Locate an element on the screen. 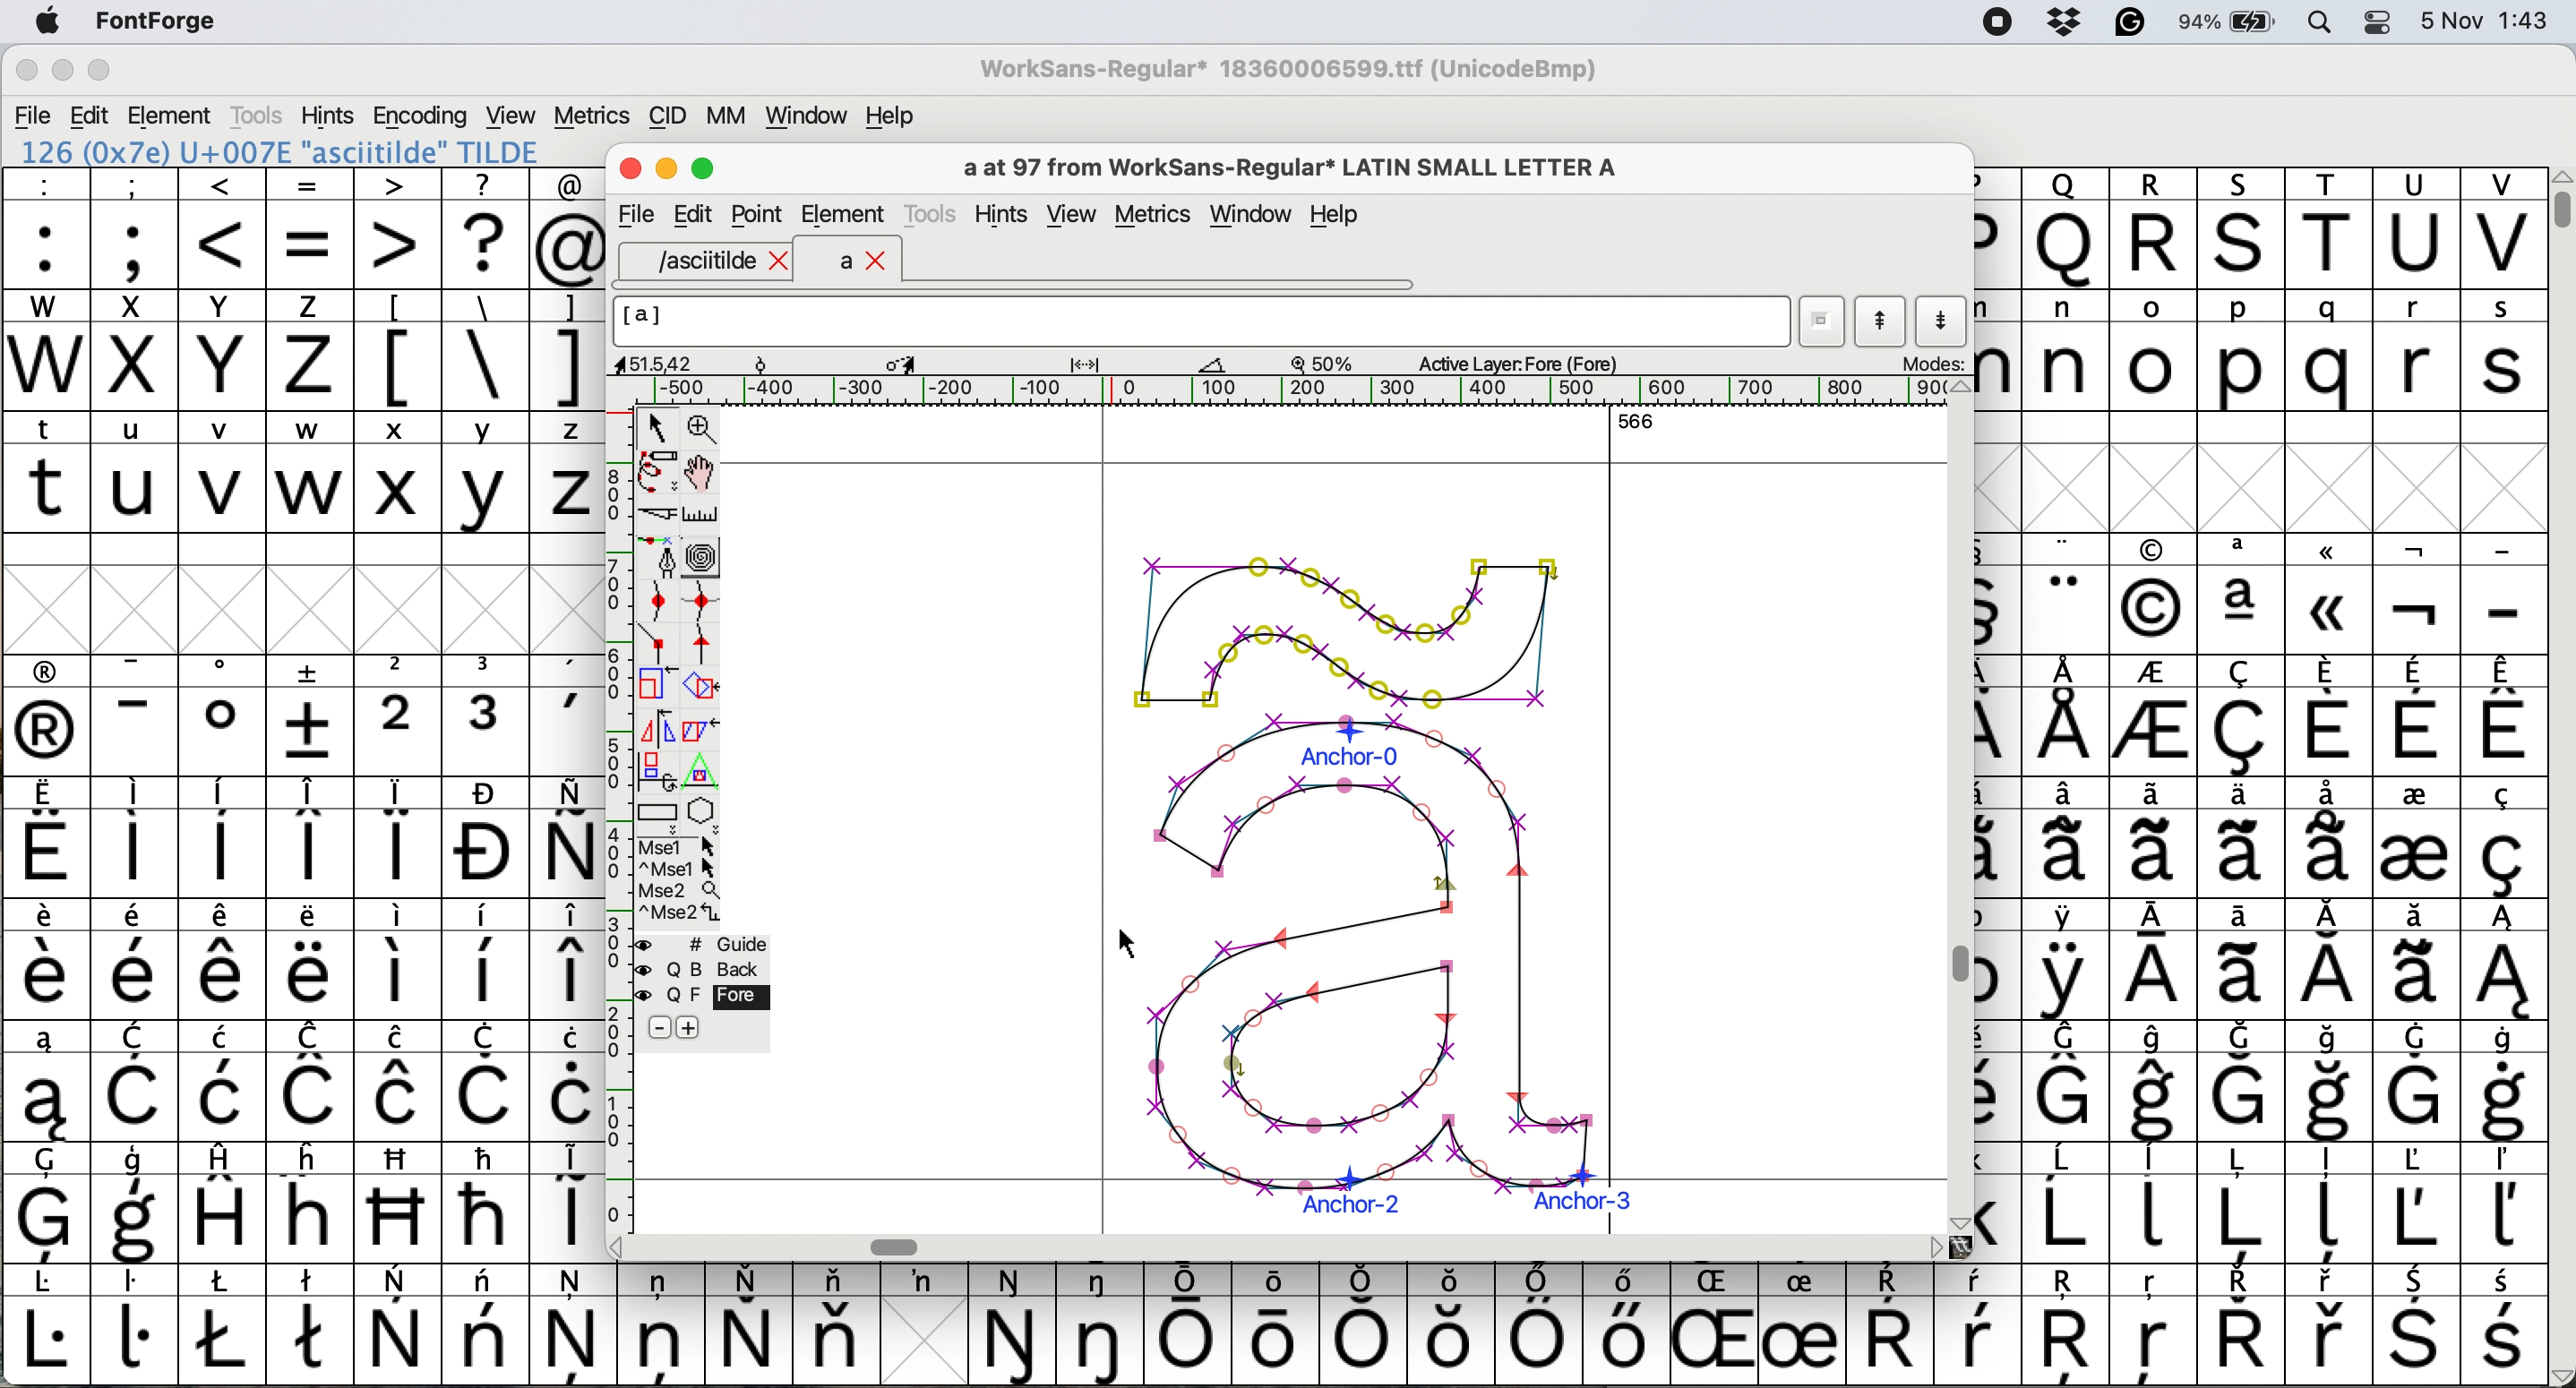 This screenshot has width=2576, height=1388. current word list is located at coordinates (1823, 325).